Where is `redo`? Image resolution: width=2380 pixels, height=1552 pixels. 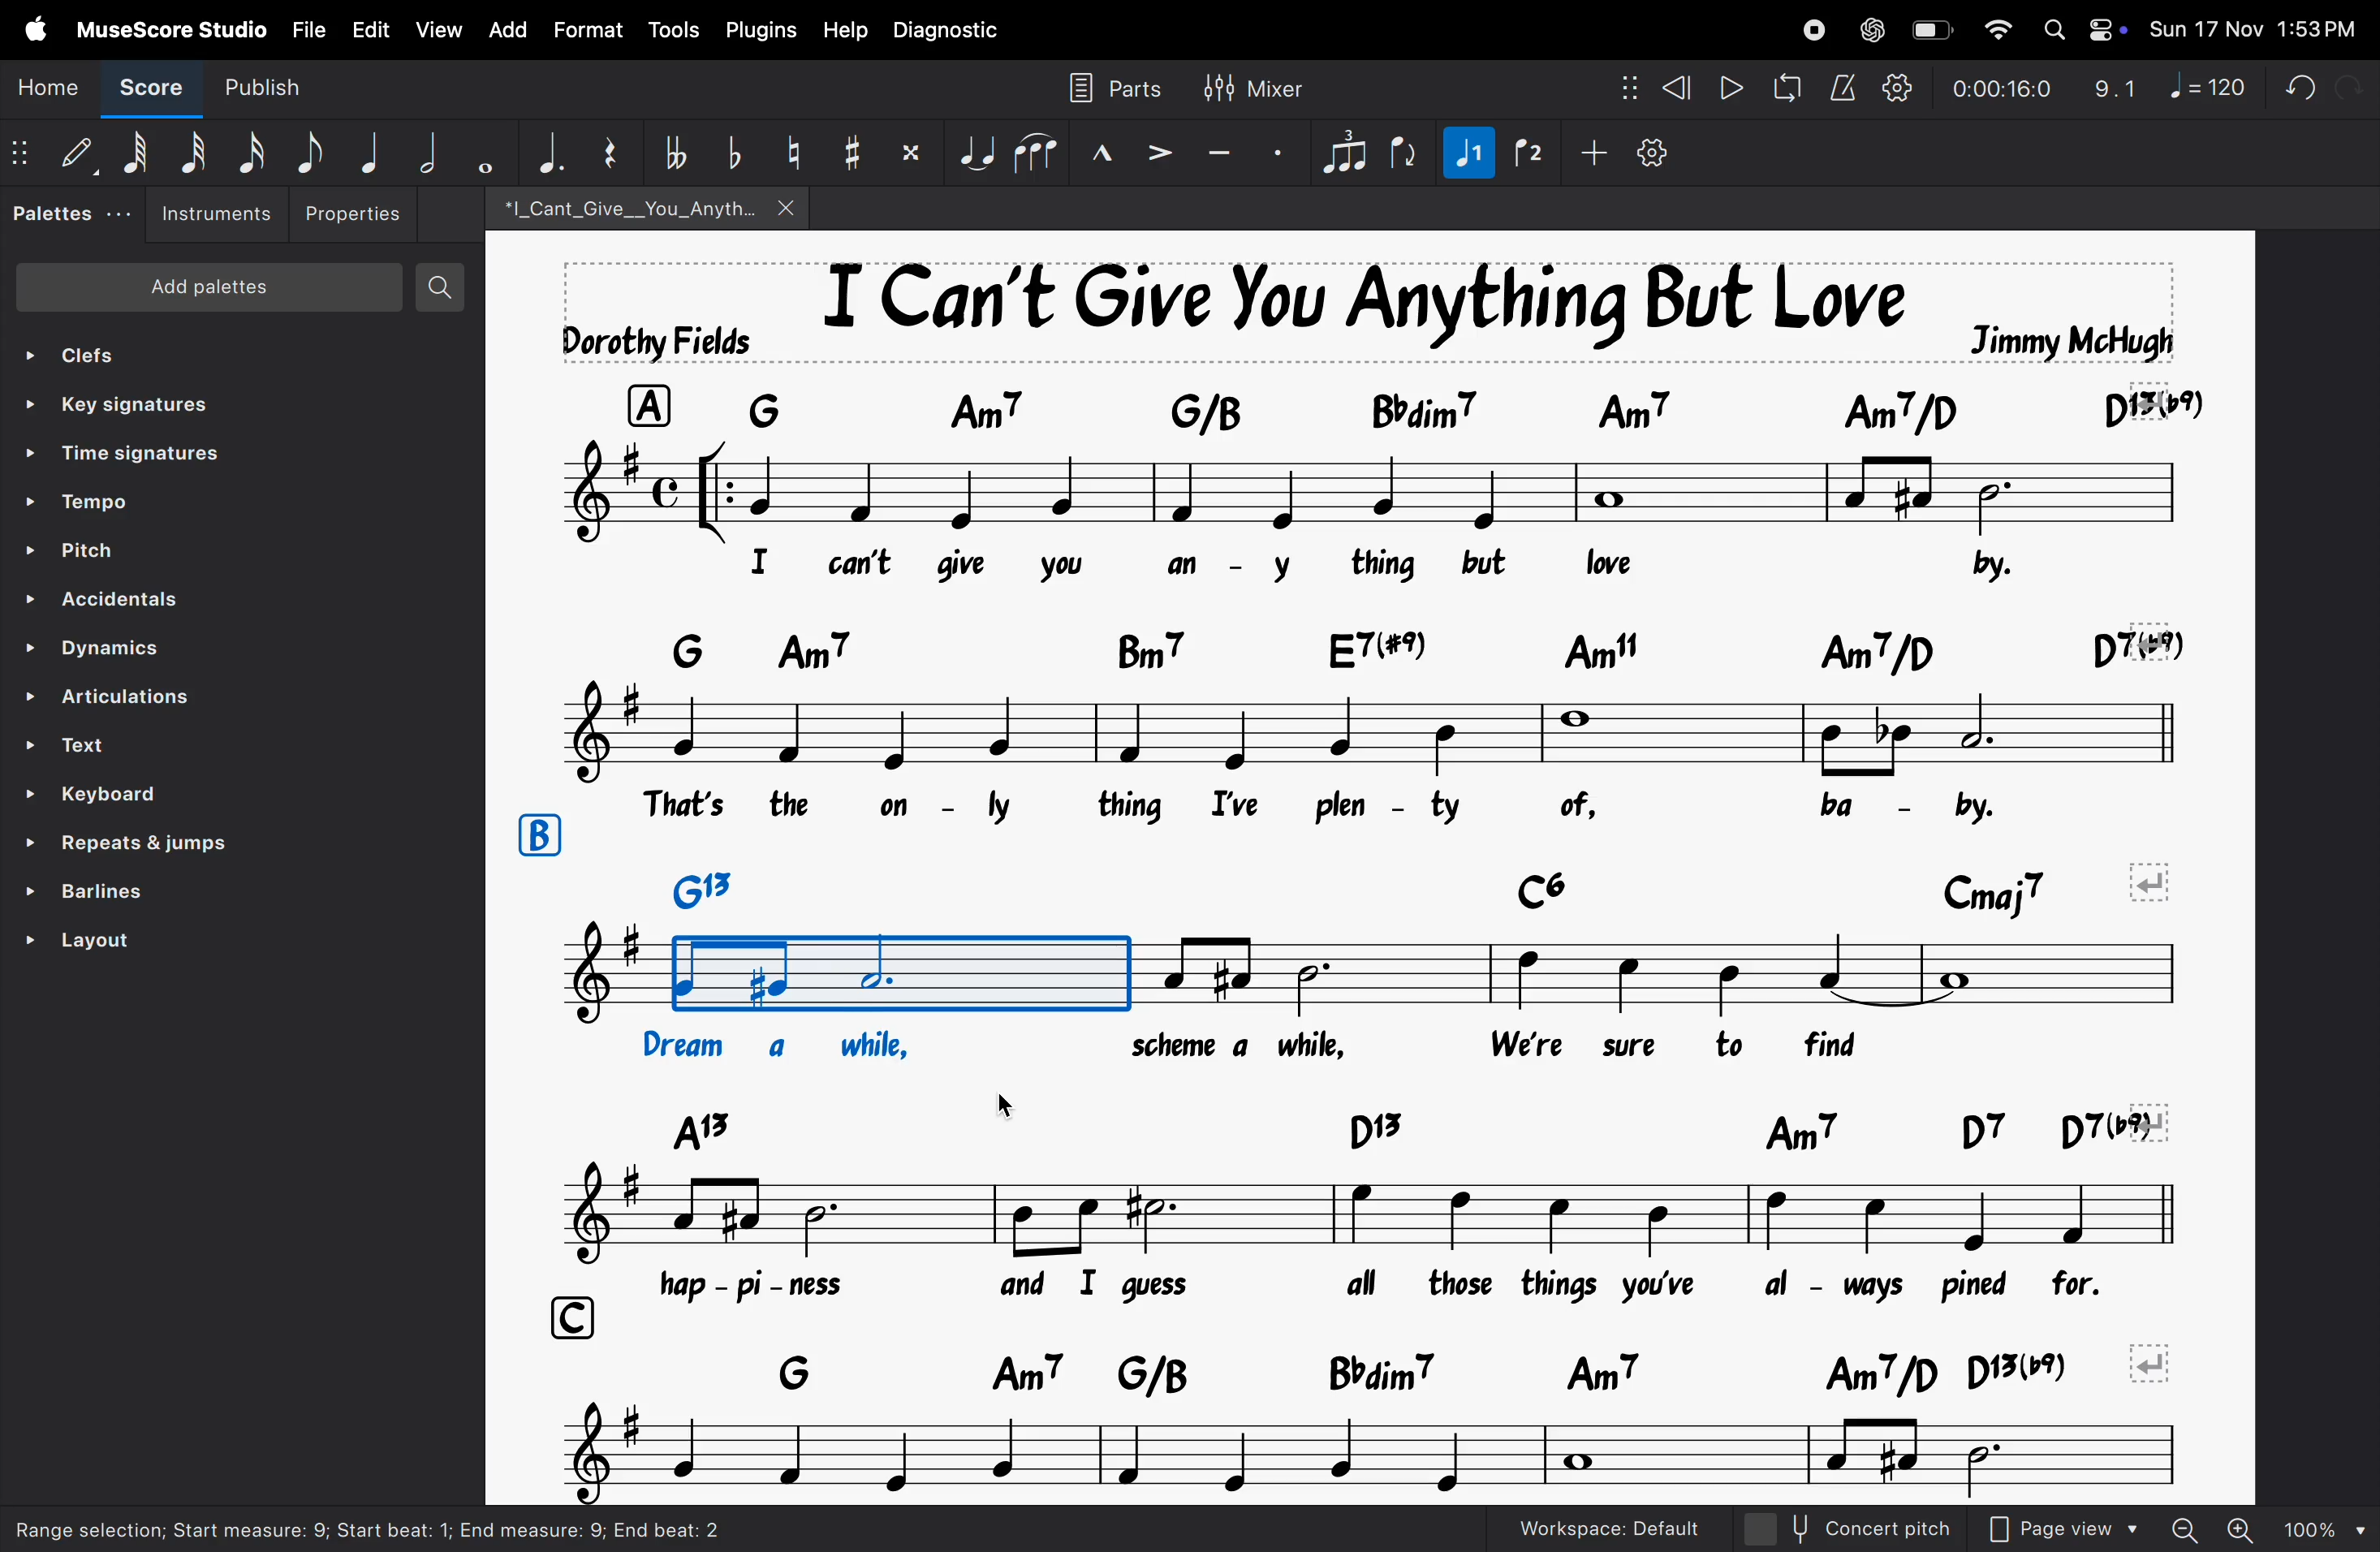 redo is located at coordinates (2351, 80).